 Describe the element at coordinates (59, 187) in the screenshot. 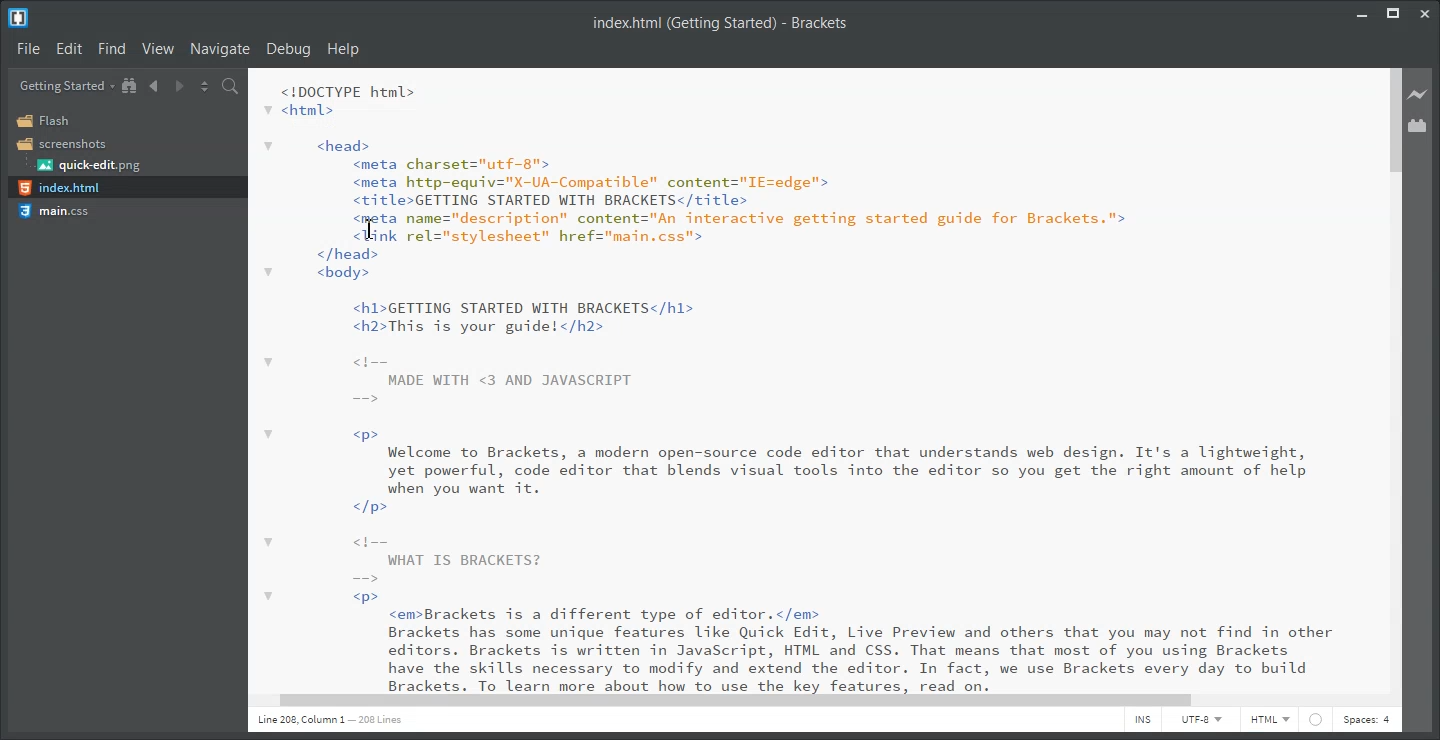

I see `index.html` at that location.